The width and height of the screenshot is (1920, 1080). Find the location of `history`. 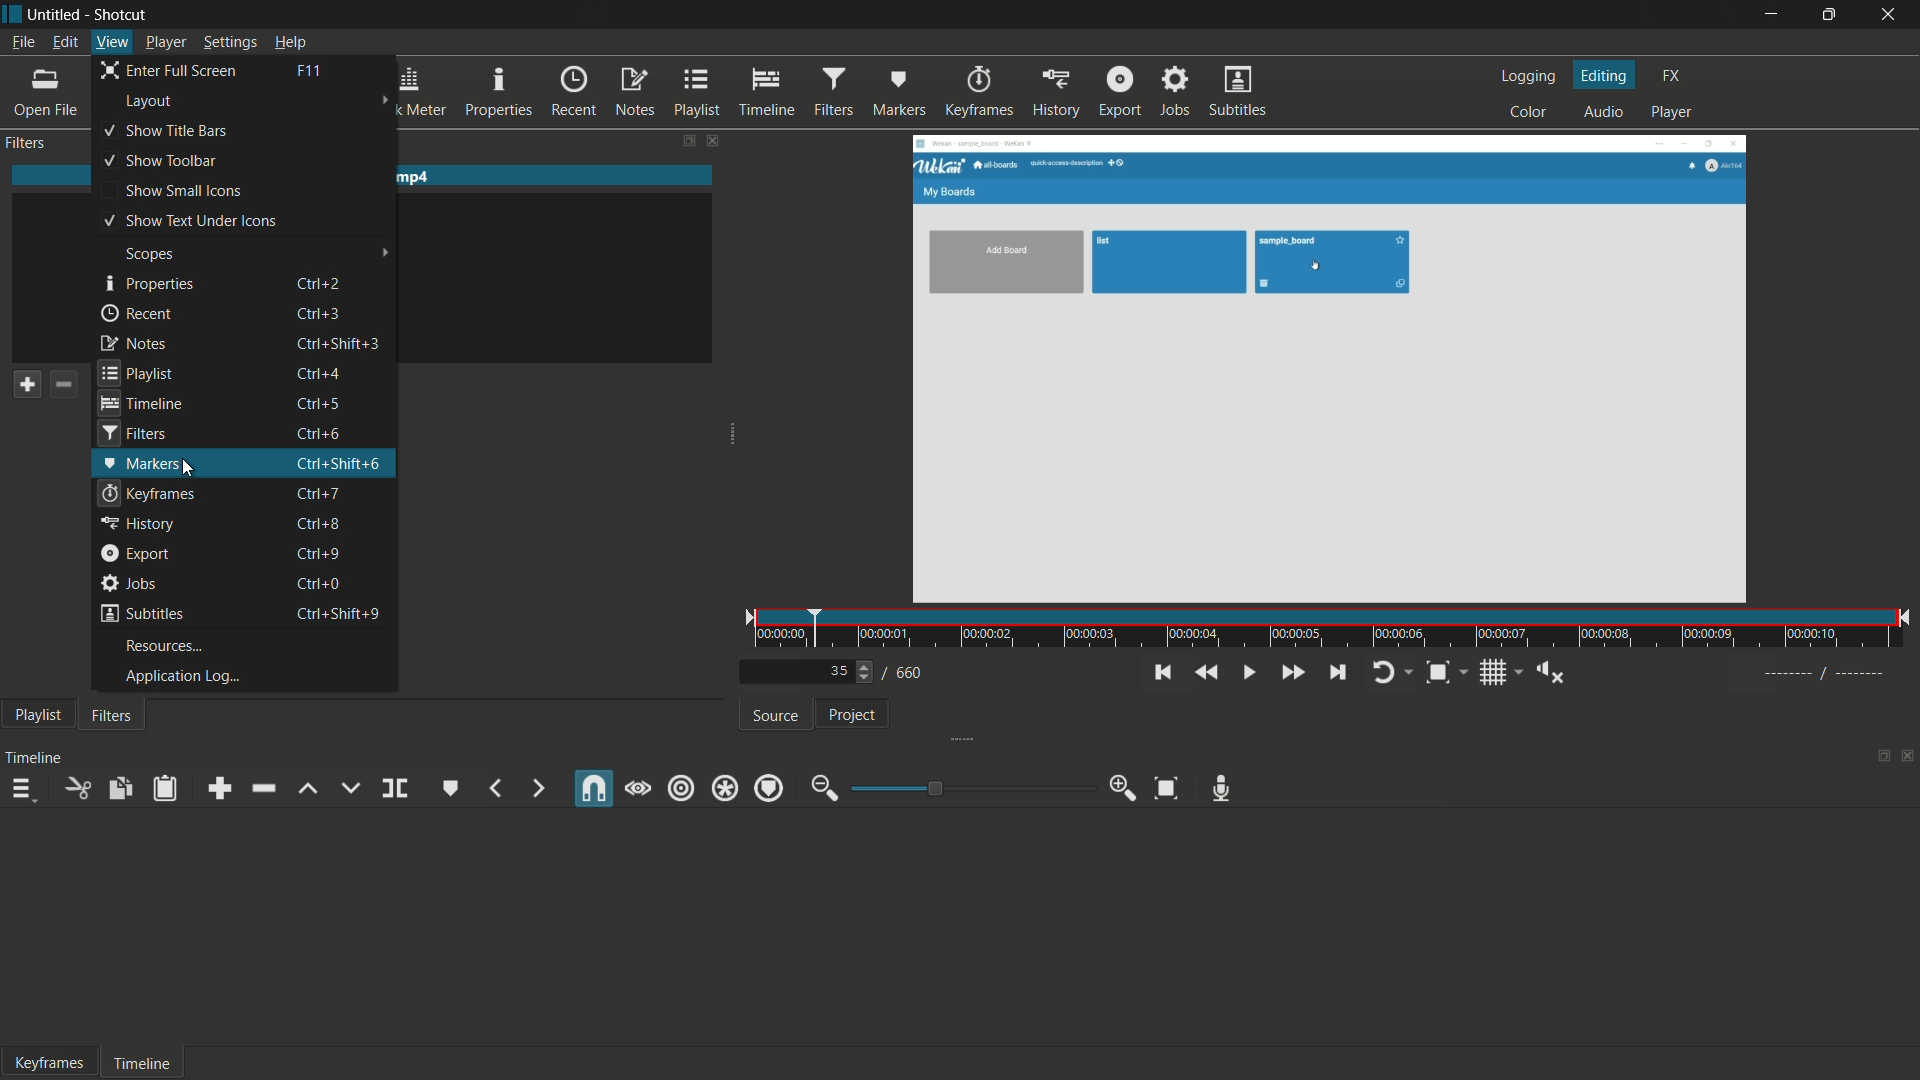

history is located at coordinates (1057, 93).